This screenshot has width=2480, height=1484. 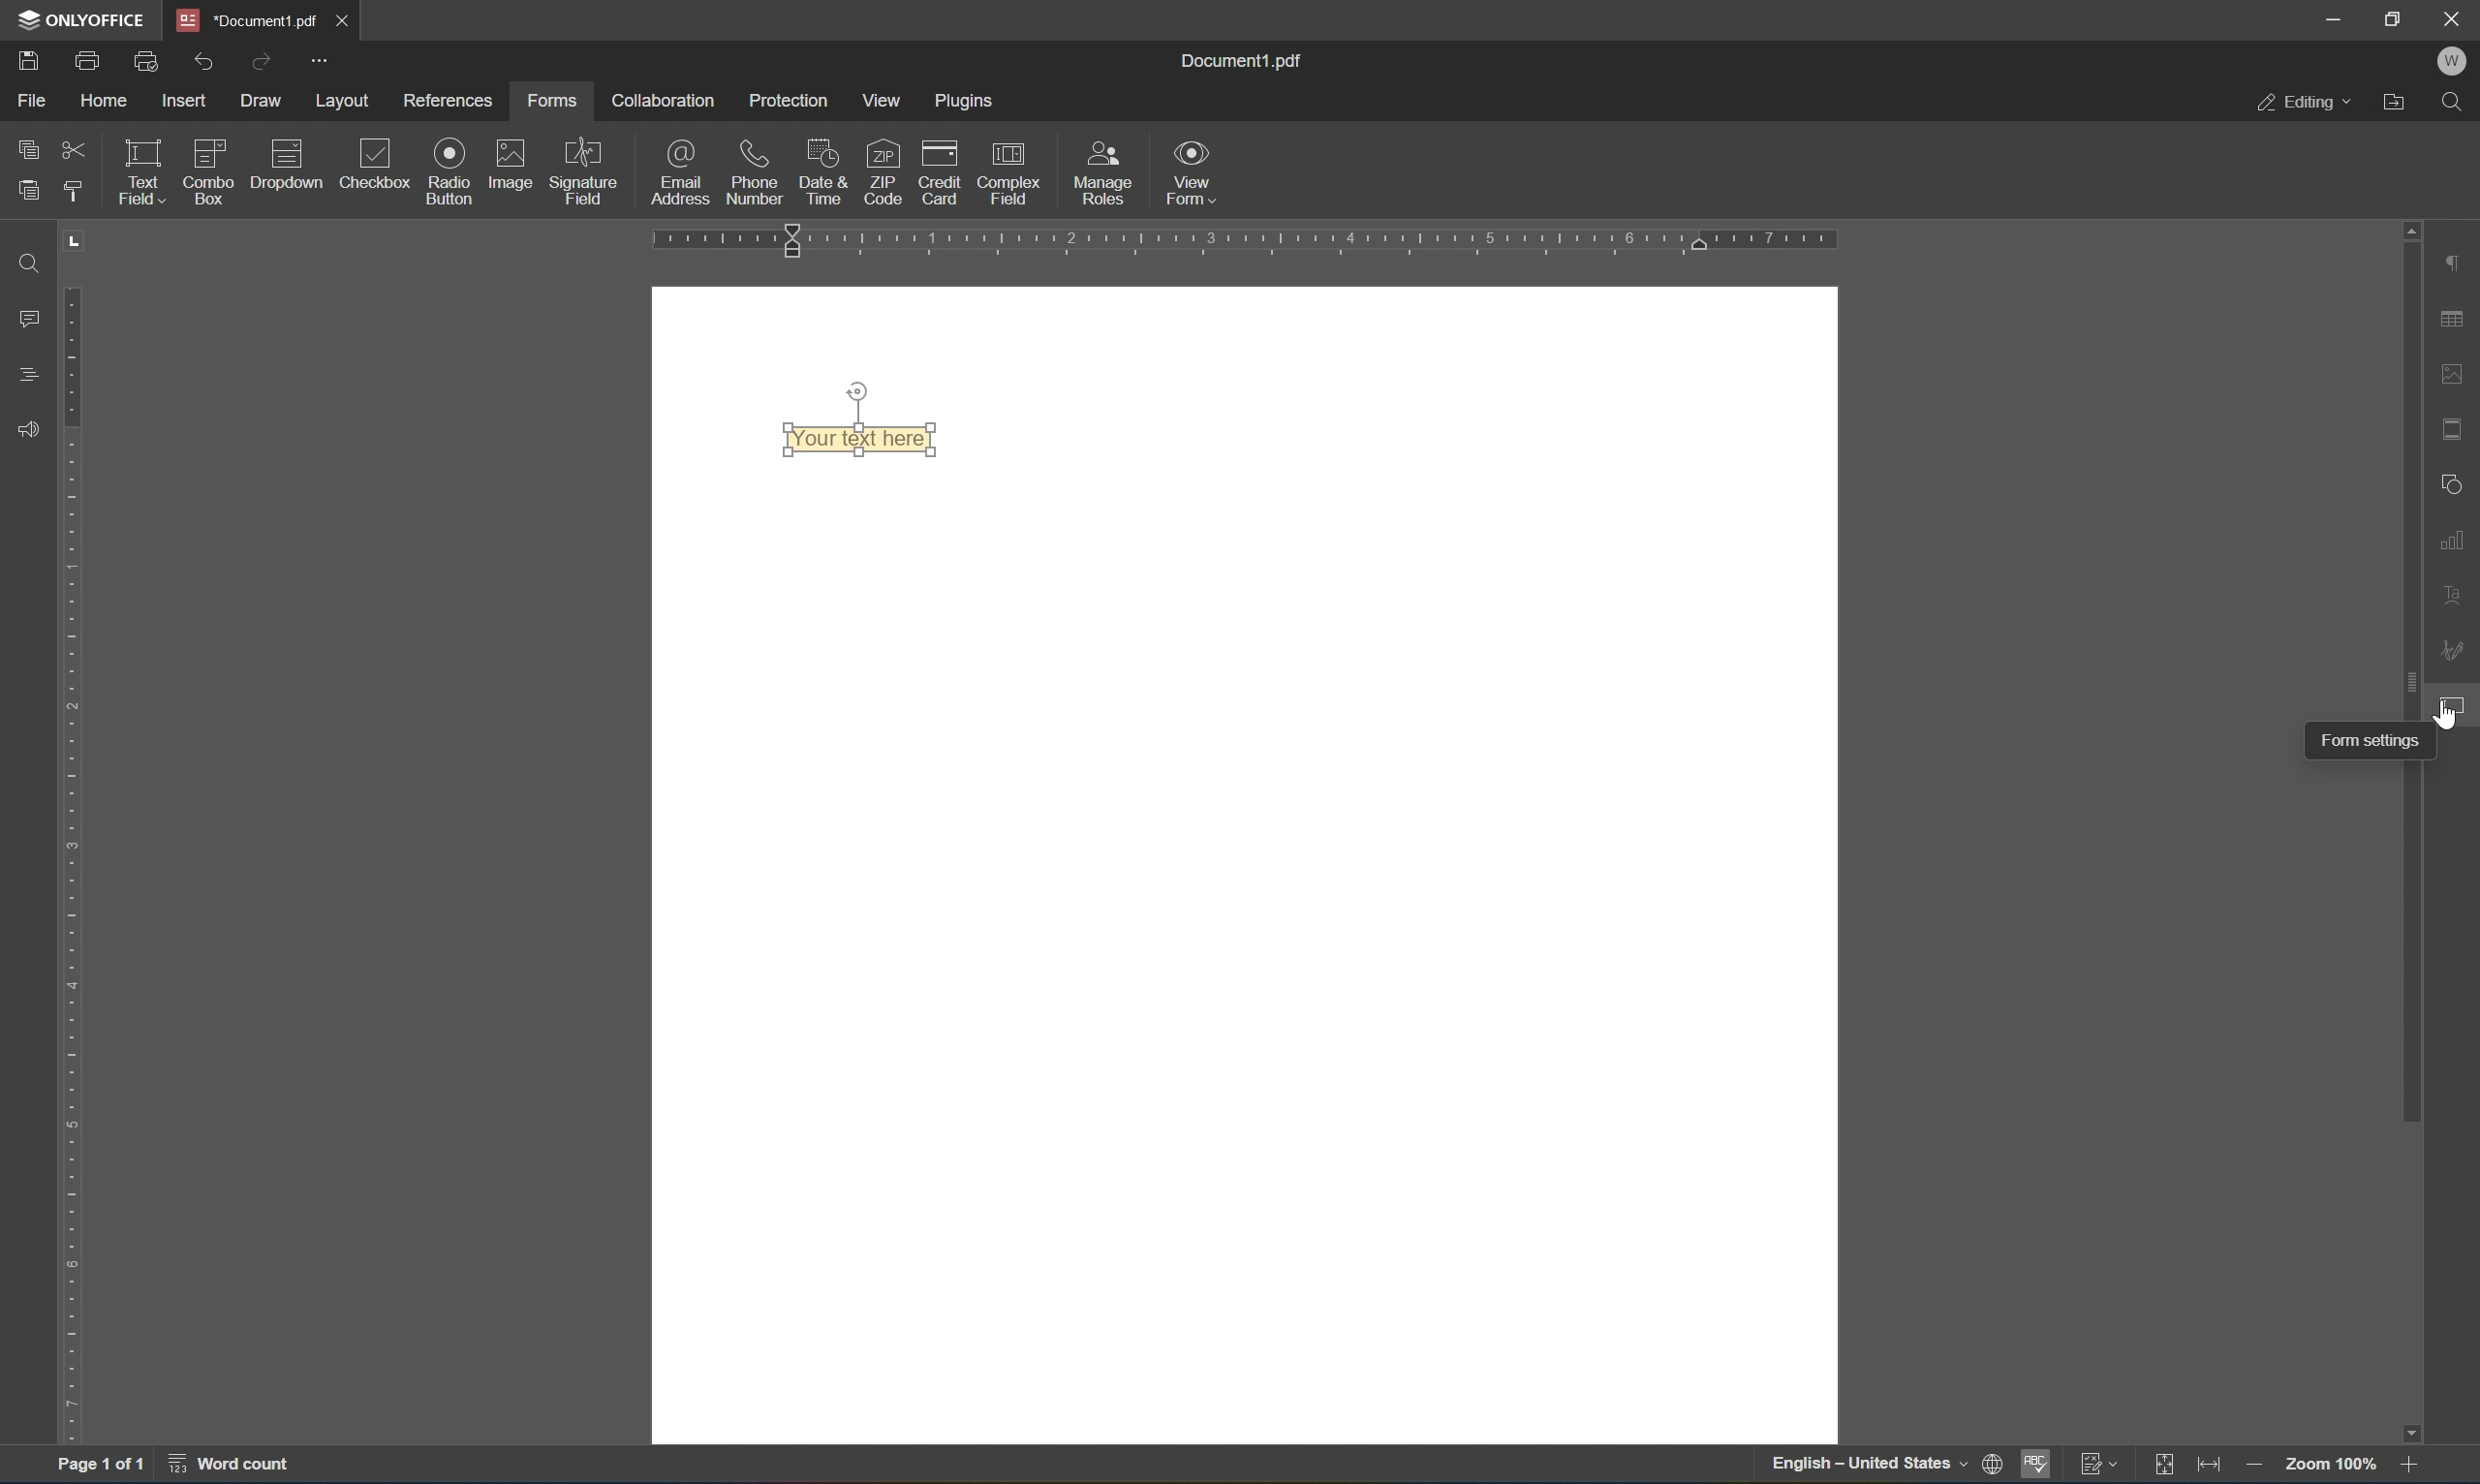 What do you see at coordinates (585, 171) in the screenshot?
I see `signature field` at bounding box center [585, 171].